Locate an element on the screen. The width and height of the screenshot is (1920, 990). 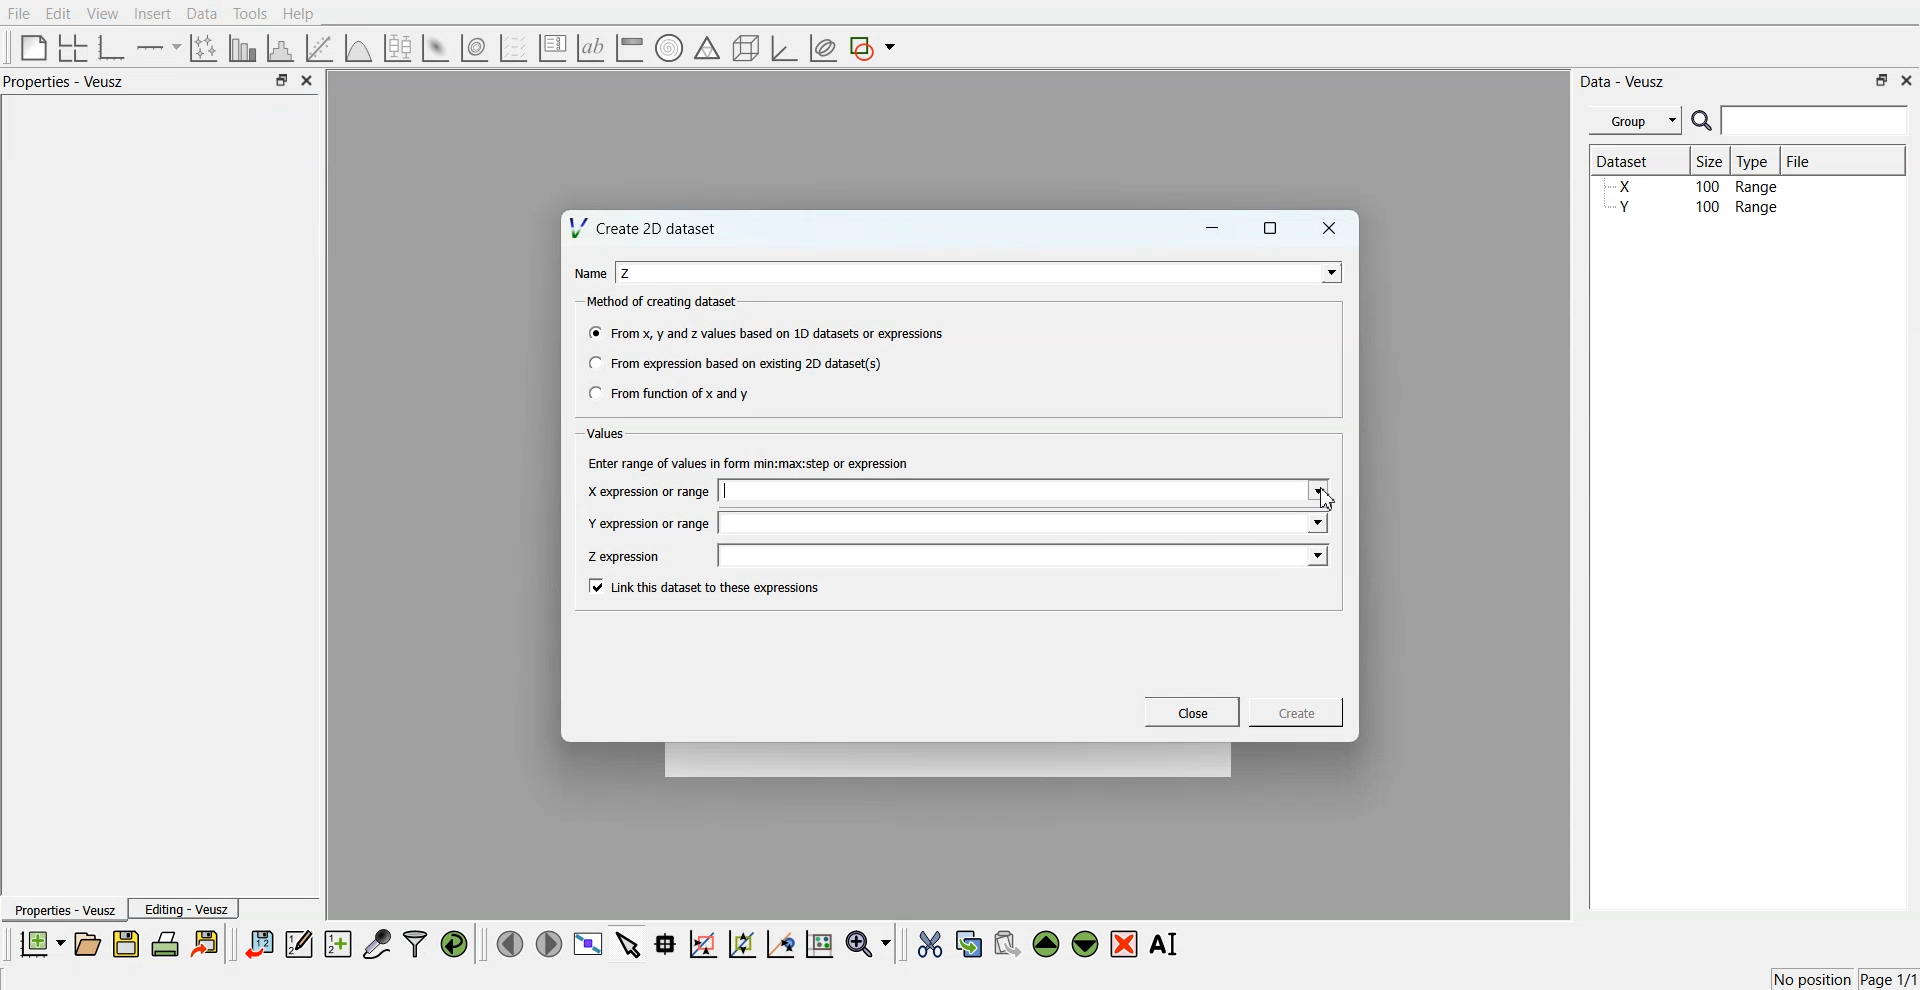
Type is located at coordinates (1755, 160).